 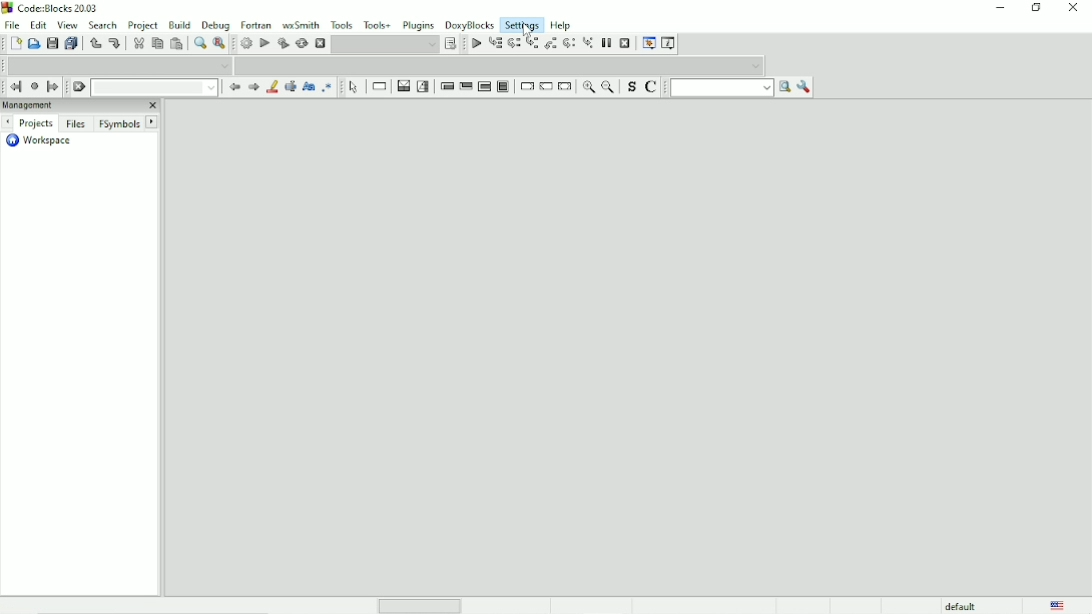 I want to click on Edit, so click(x=38, y=25).